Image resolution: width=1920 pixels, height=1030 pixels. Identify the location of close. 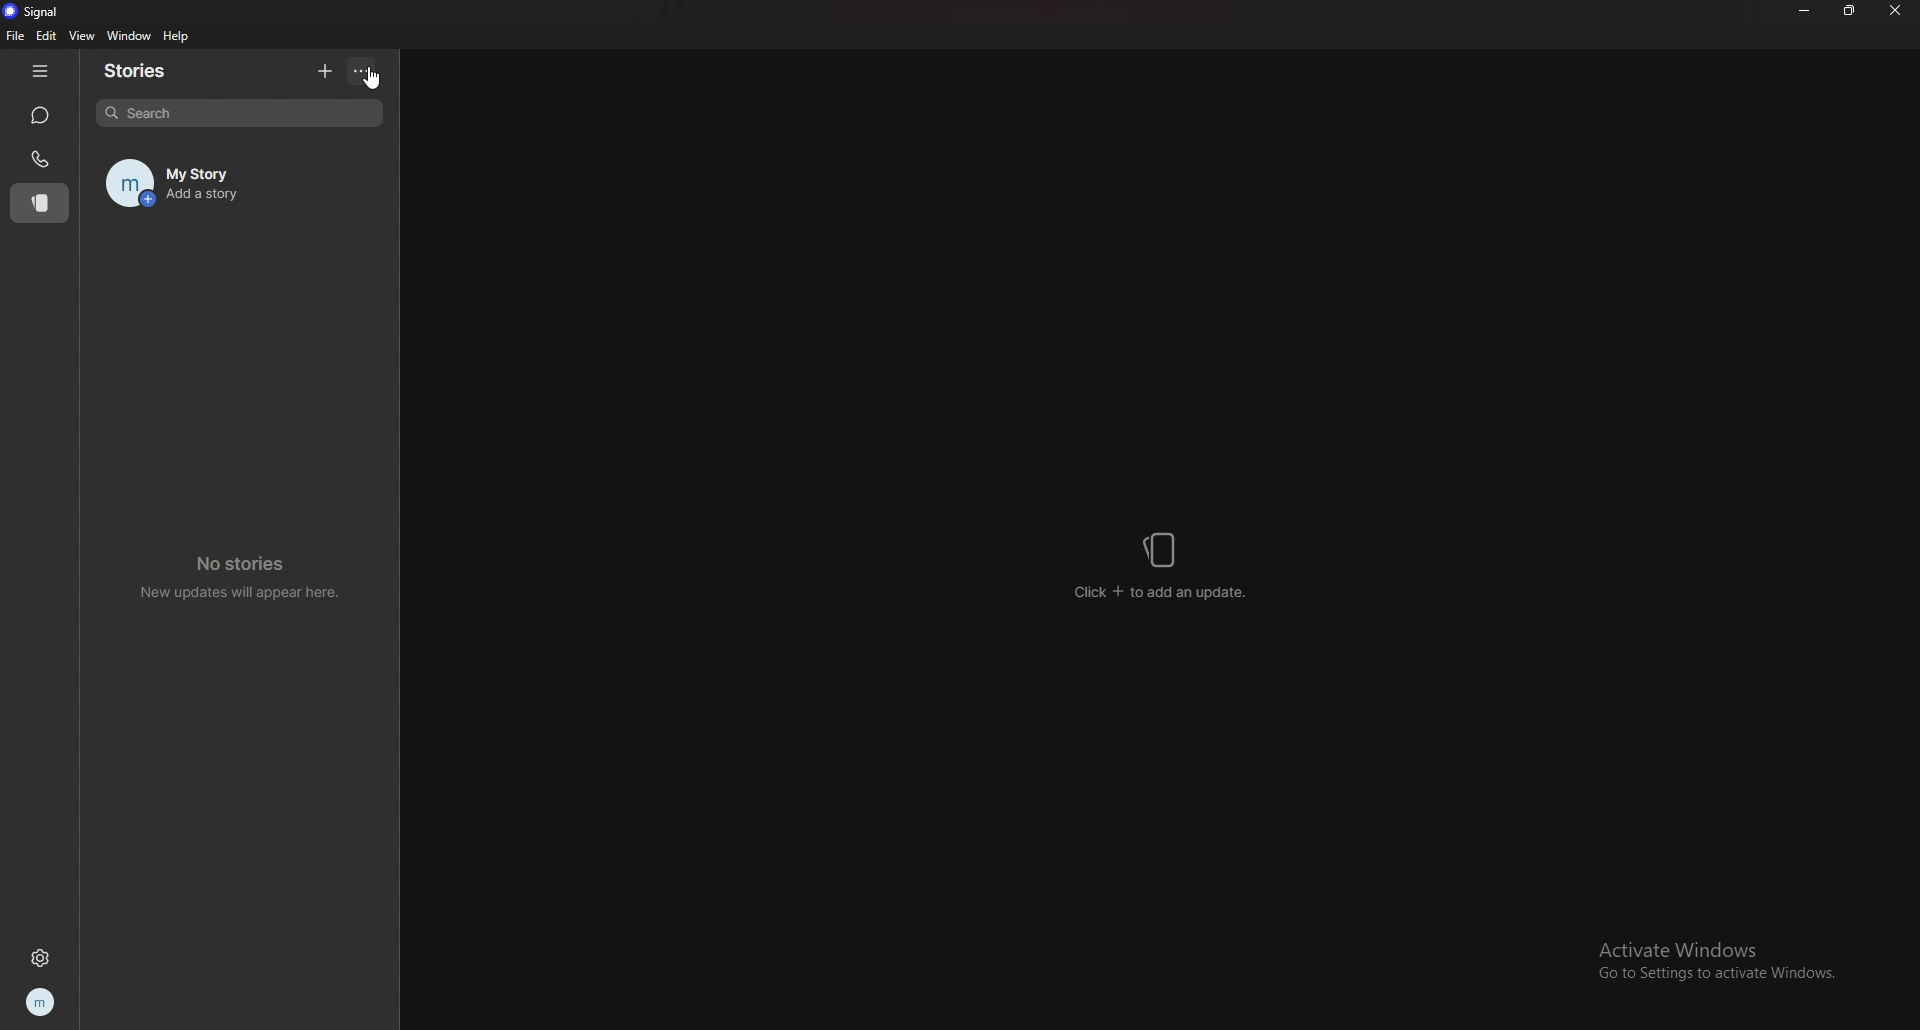
(1897, 11).